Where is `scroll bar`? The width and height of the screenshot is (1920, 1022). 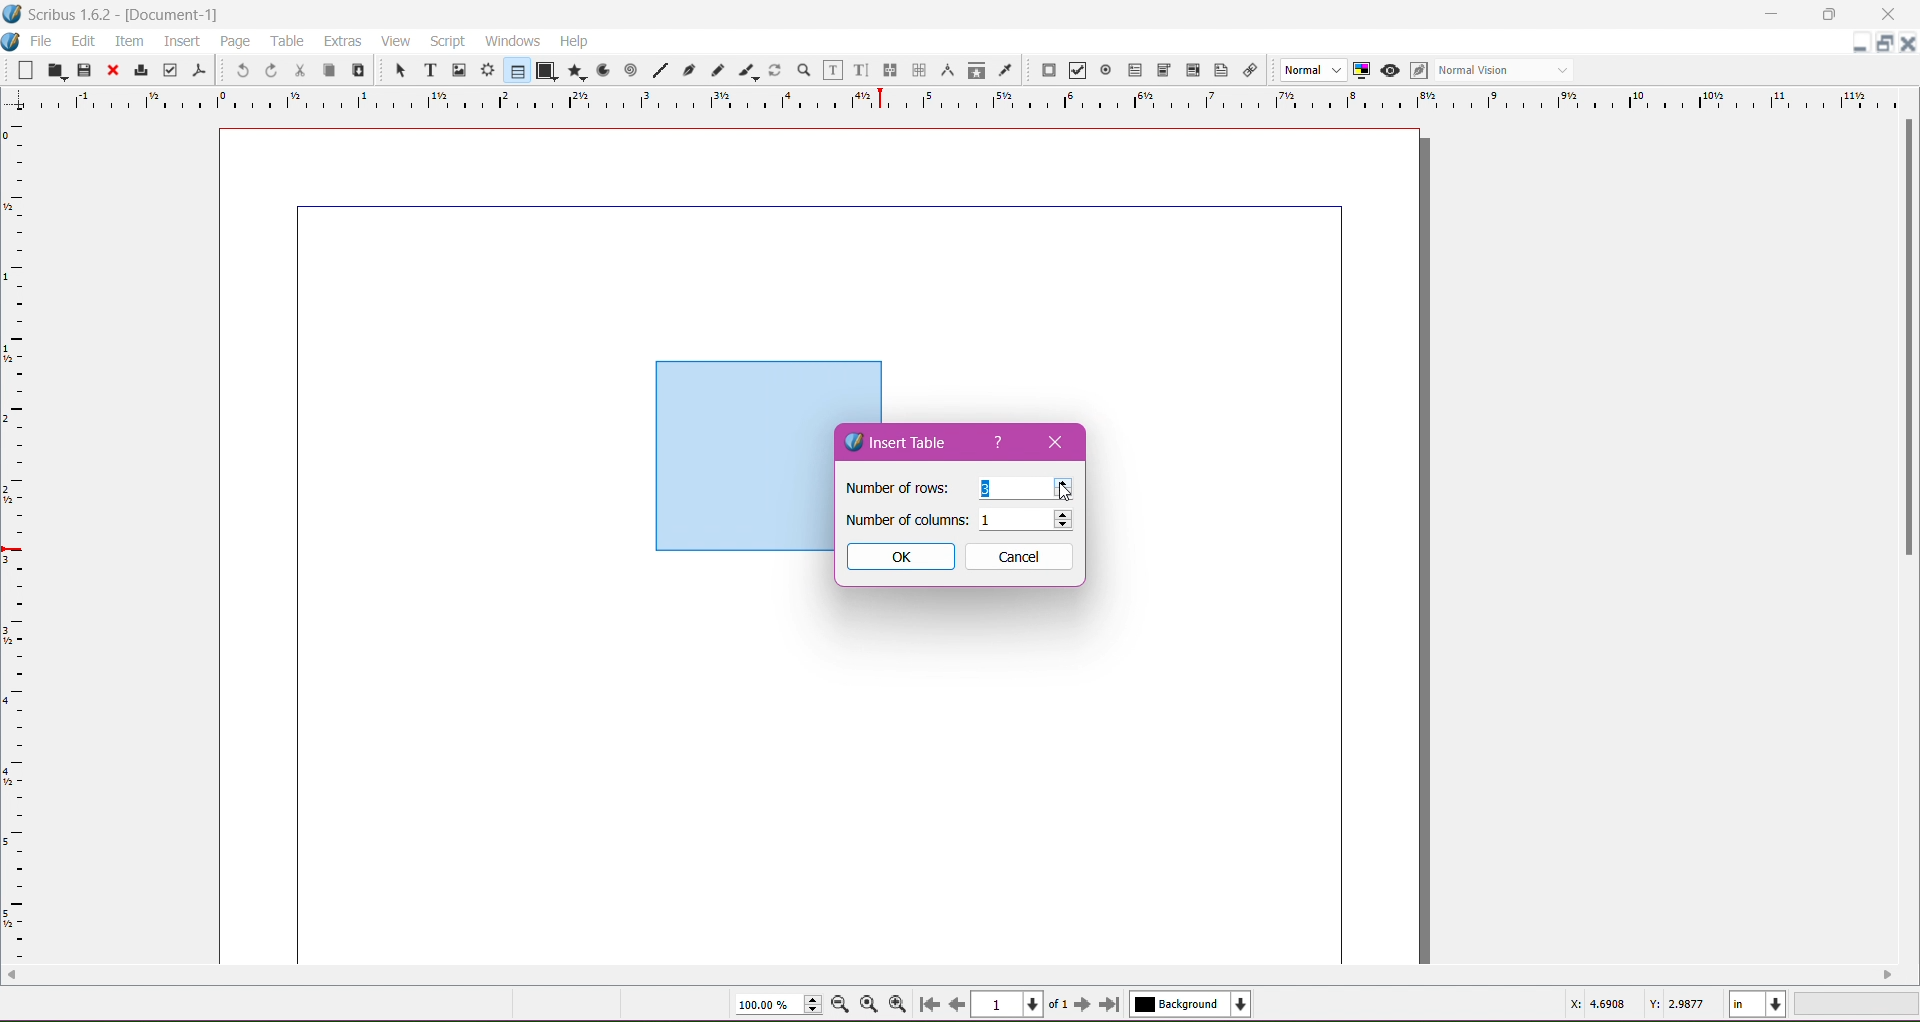
scroll bar is located at coordinates (1905, 539).